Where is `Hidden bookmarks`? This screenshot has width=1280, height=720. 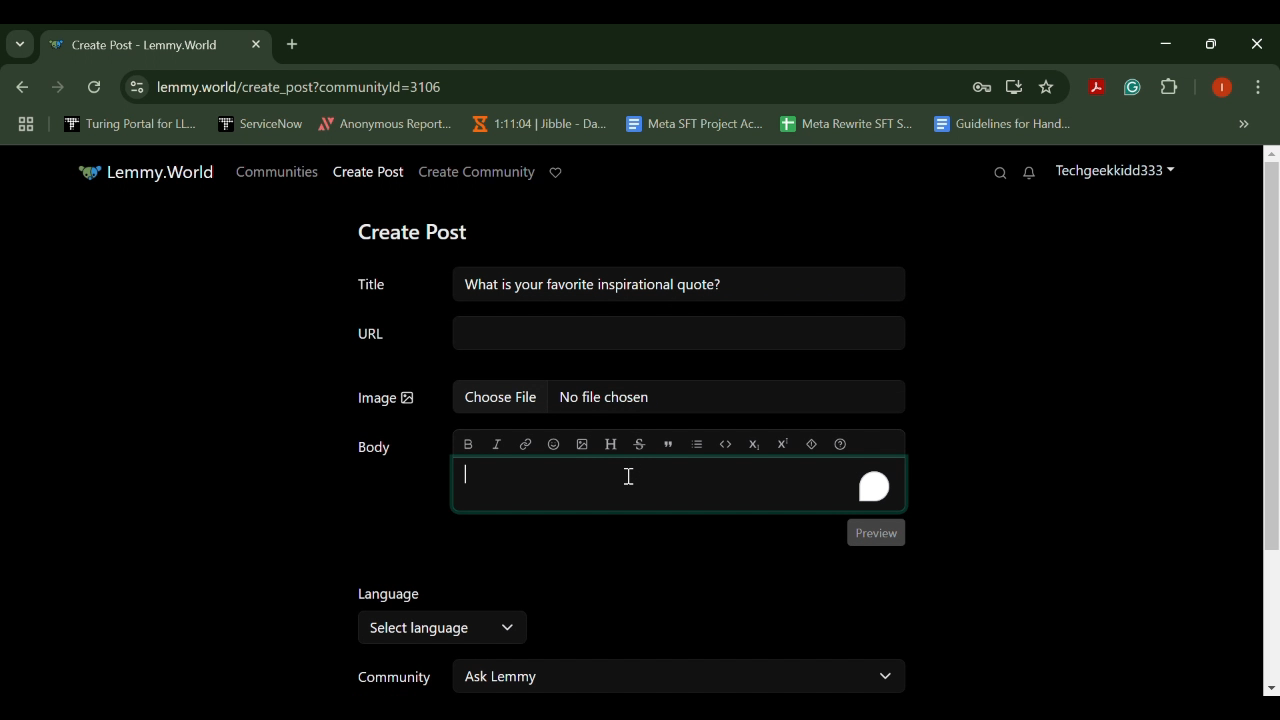 Hidden bookmarks is located at coordinates (1246, 125).